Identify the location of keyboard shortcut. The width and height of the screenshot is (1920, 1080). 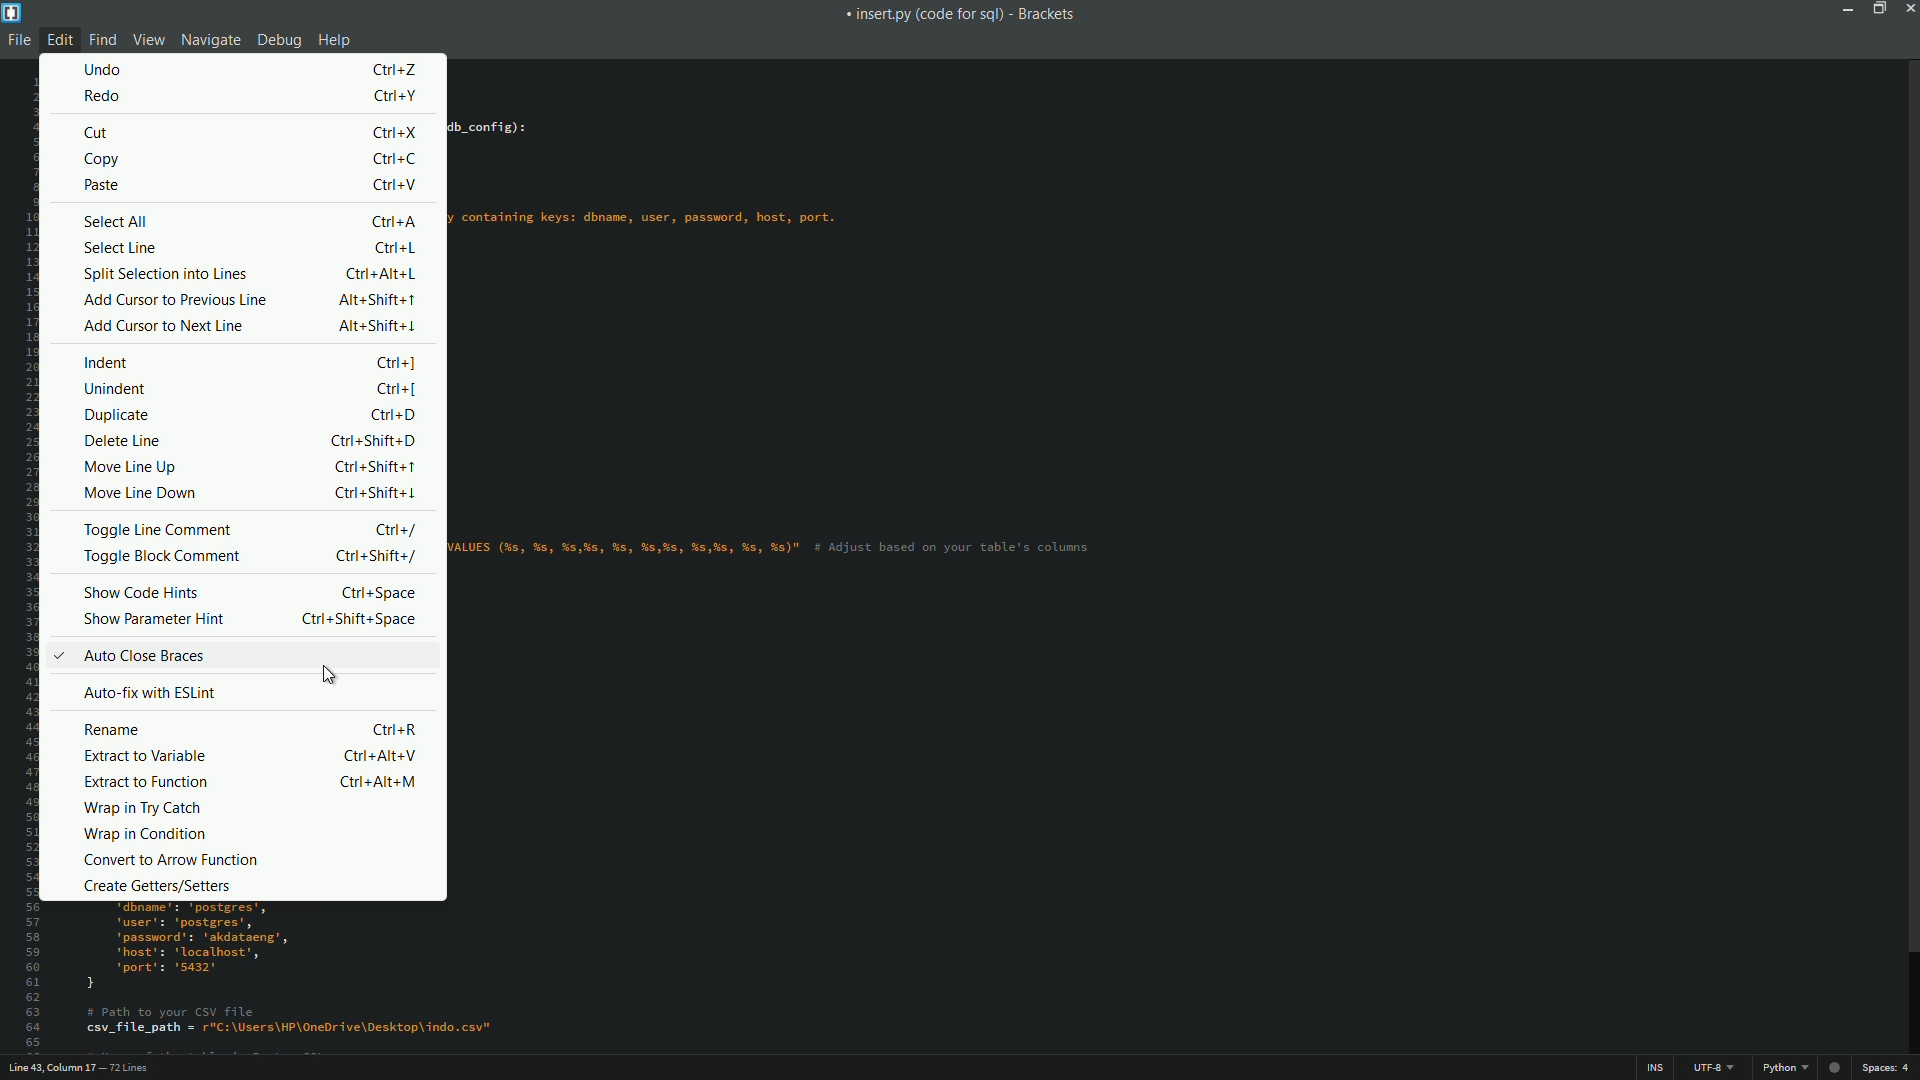
(397, 96).